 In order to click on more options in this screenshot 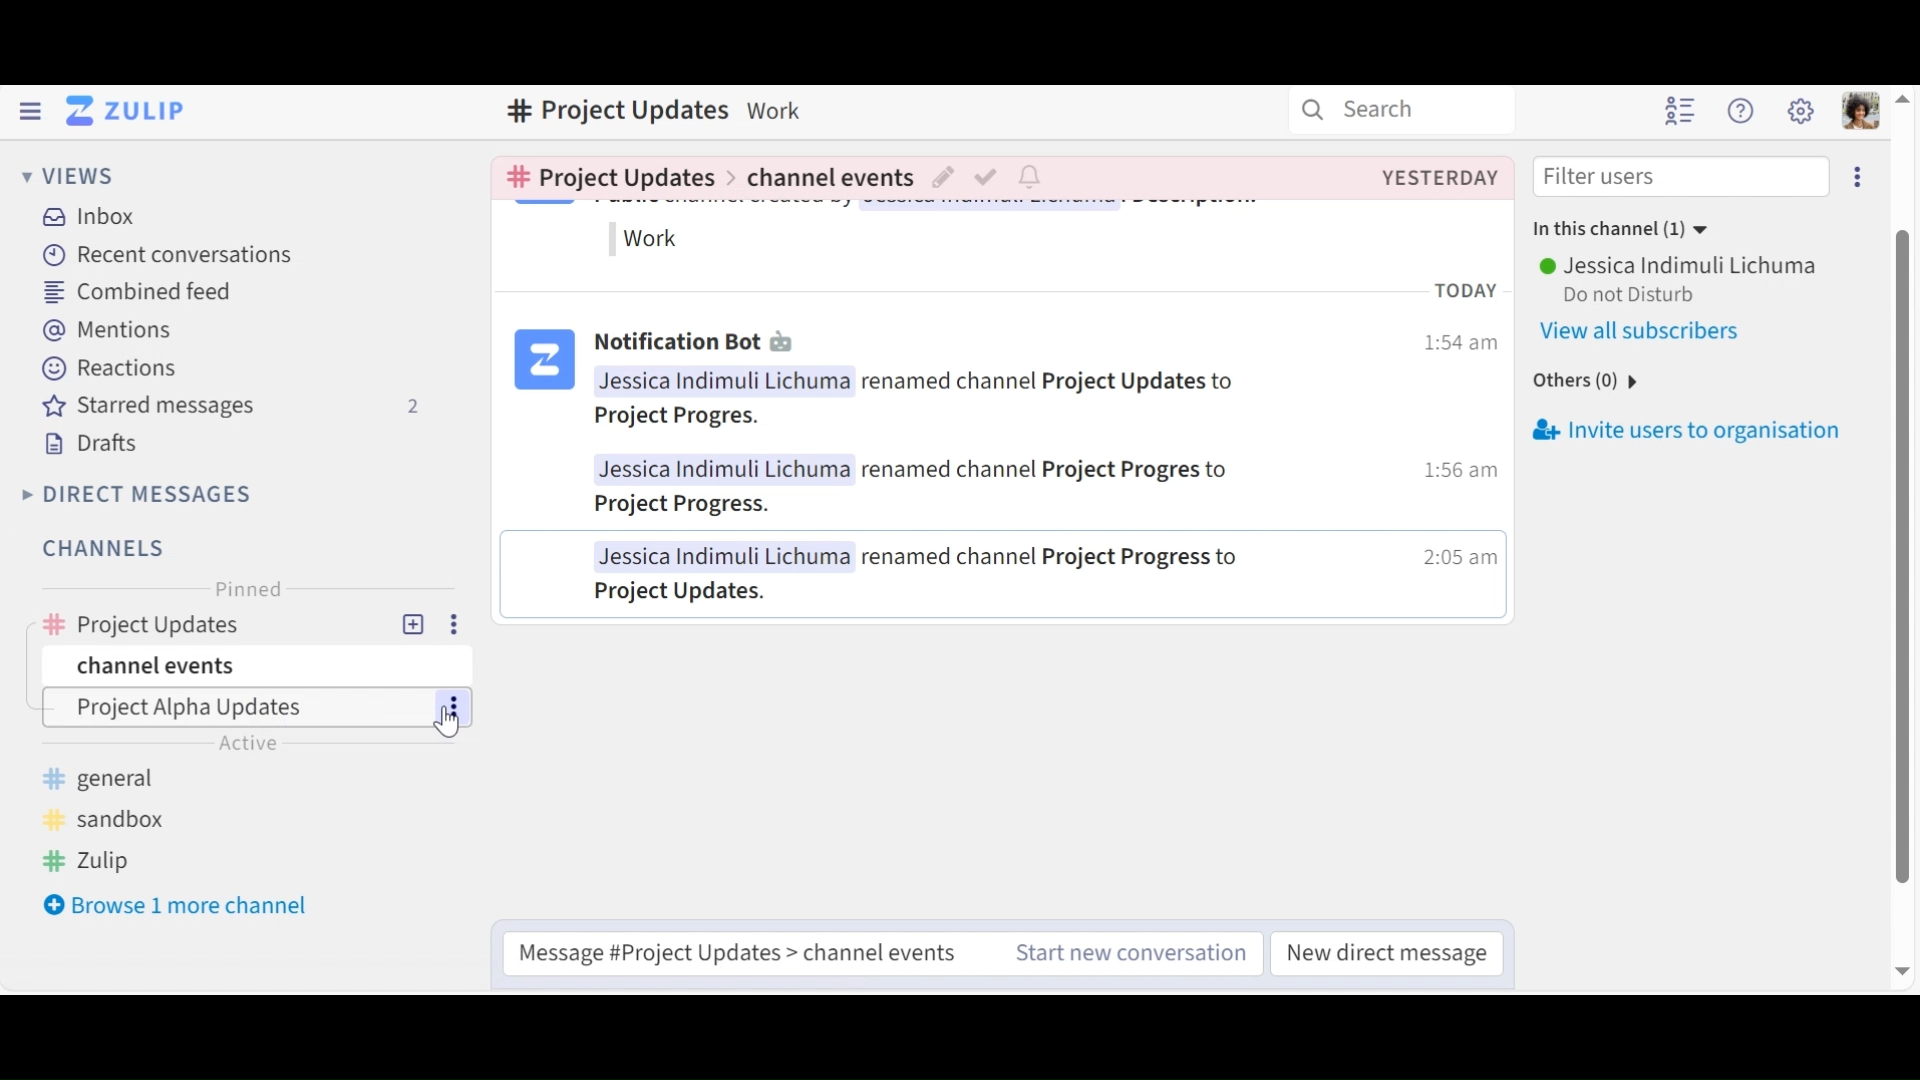, I will do `click(458, 708)`.